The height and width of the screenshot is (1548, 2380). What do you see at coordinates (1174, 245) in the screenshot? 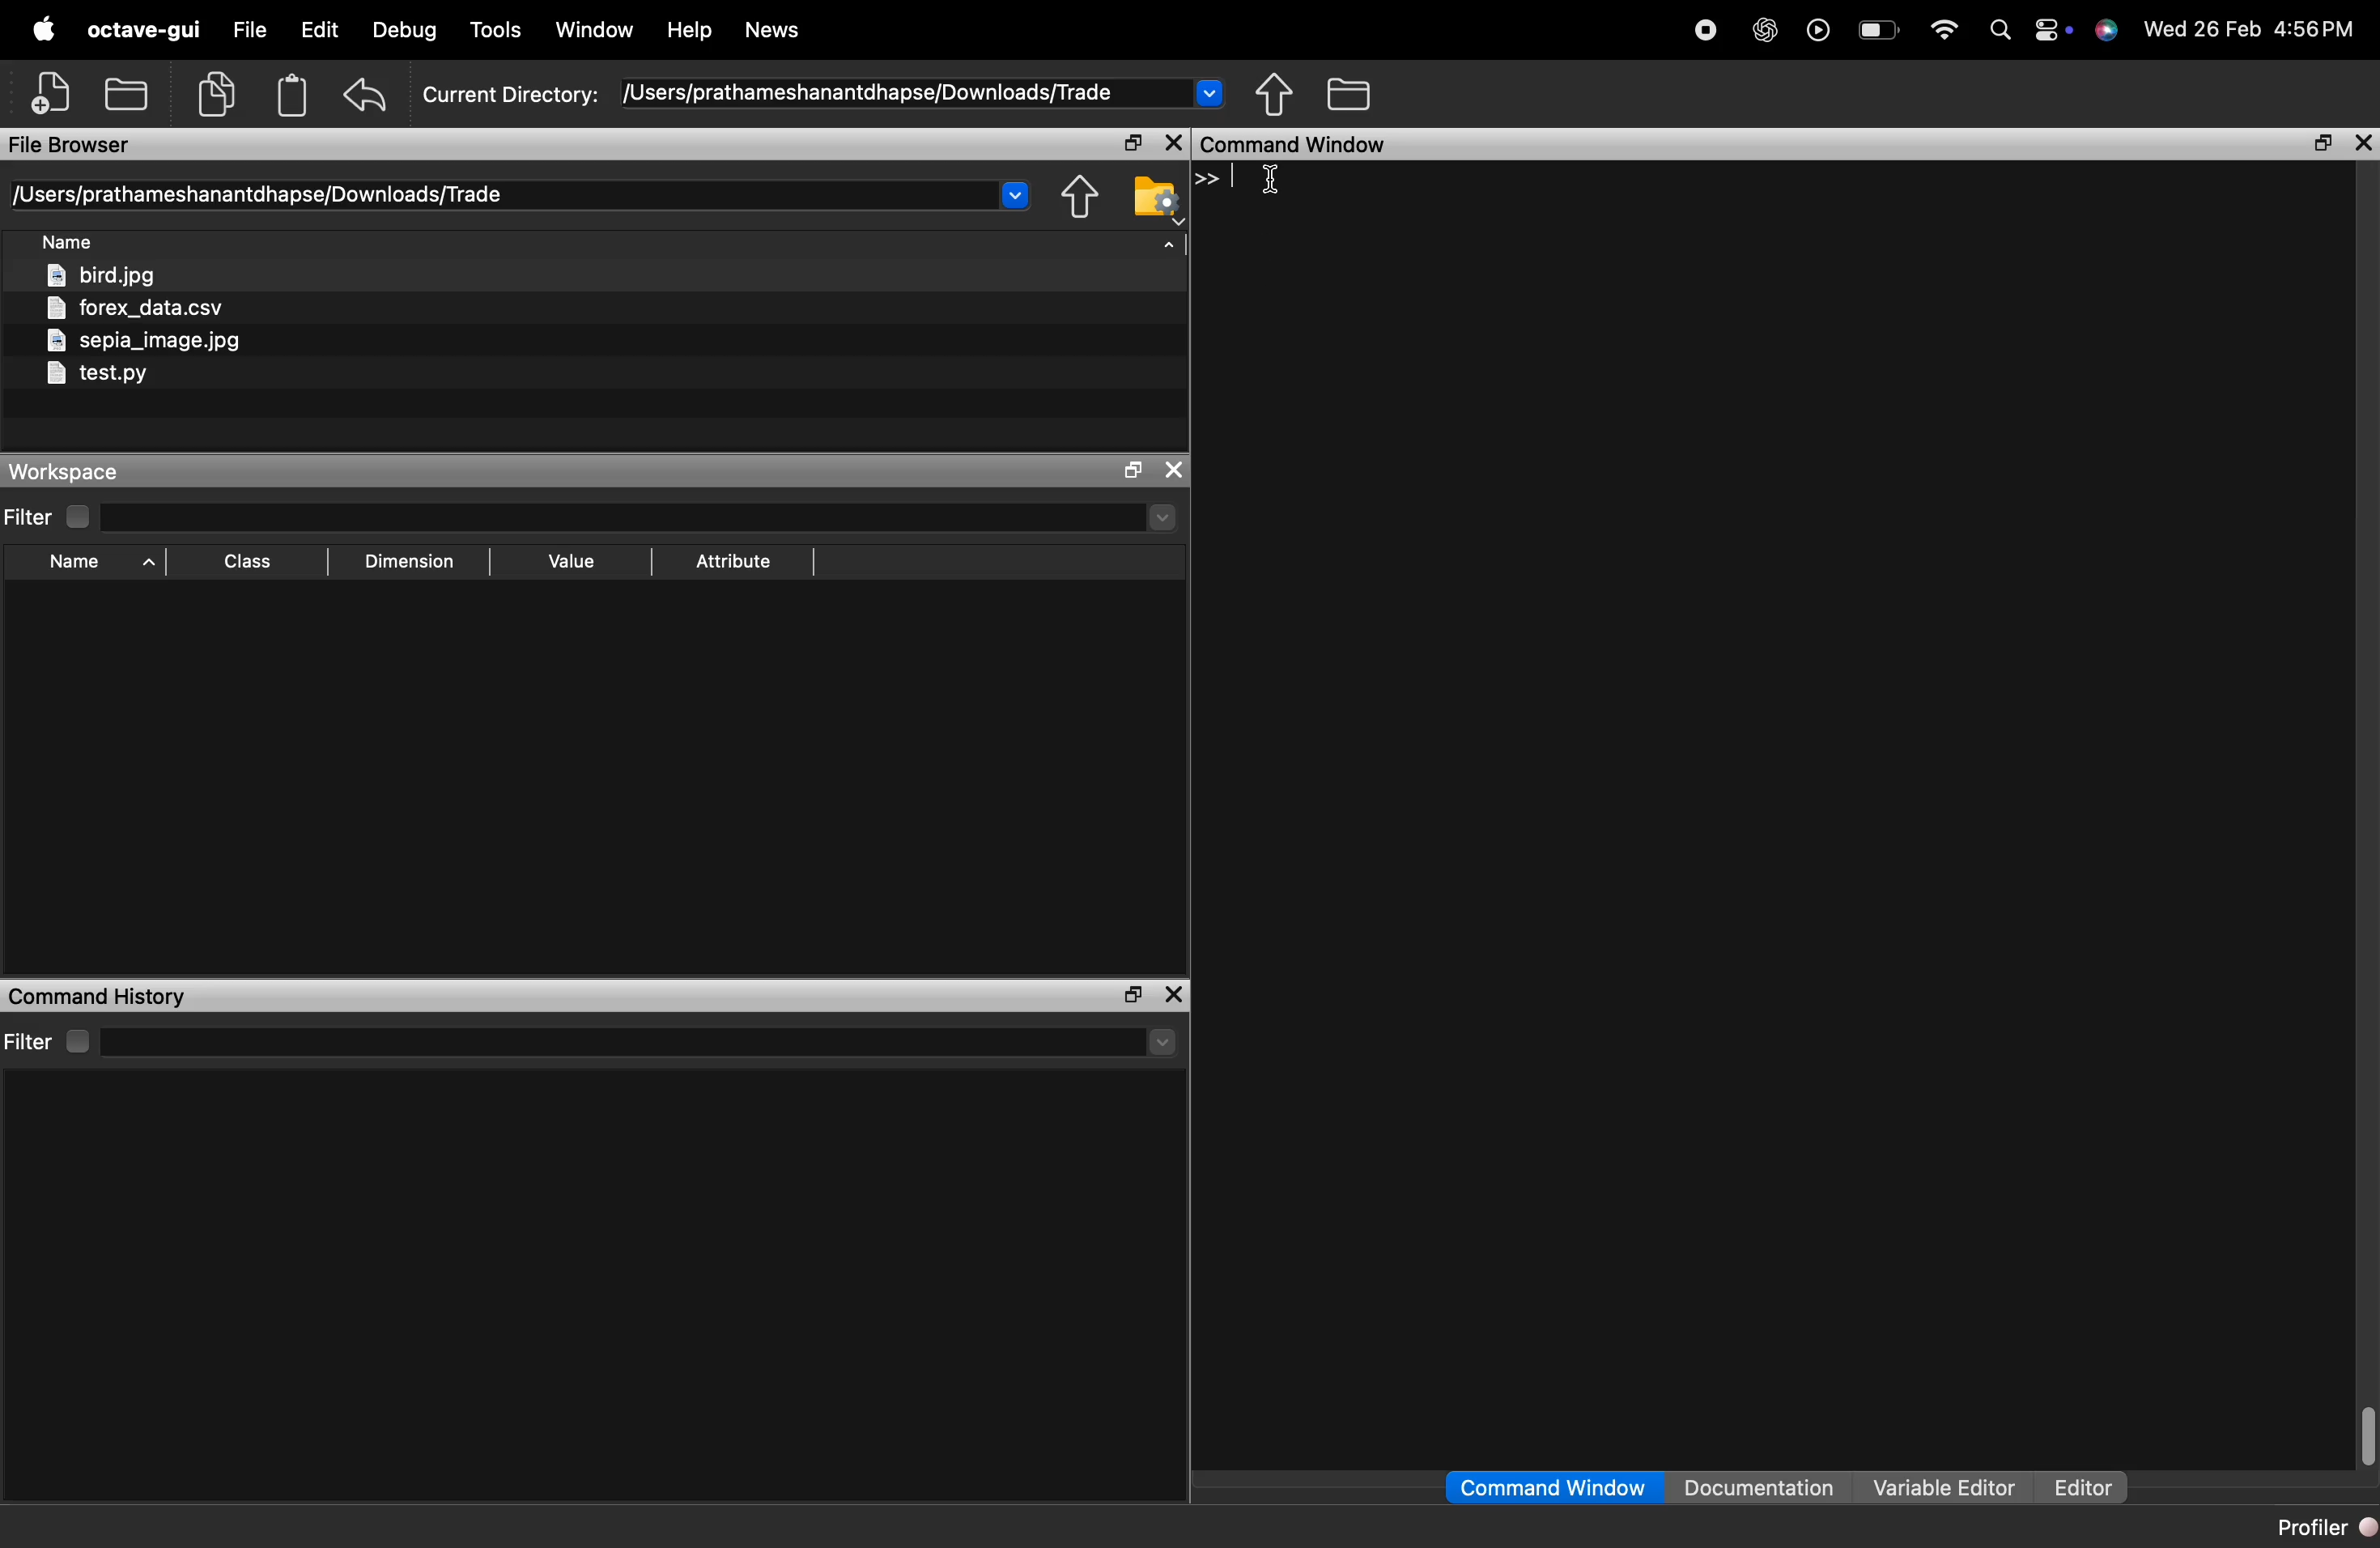
I see `arrow` at bounding box center [1174, 245].